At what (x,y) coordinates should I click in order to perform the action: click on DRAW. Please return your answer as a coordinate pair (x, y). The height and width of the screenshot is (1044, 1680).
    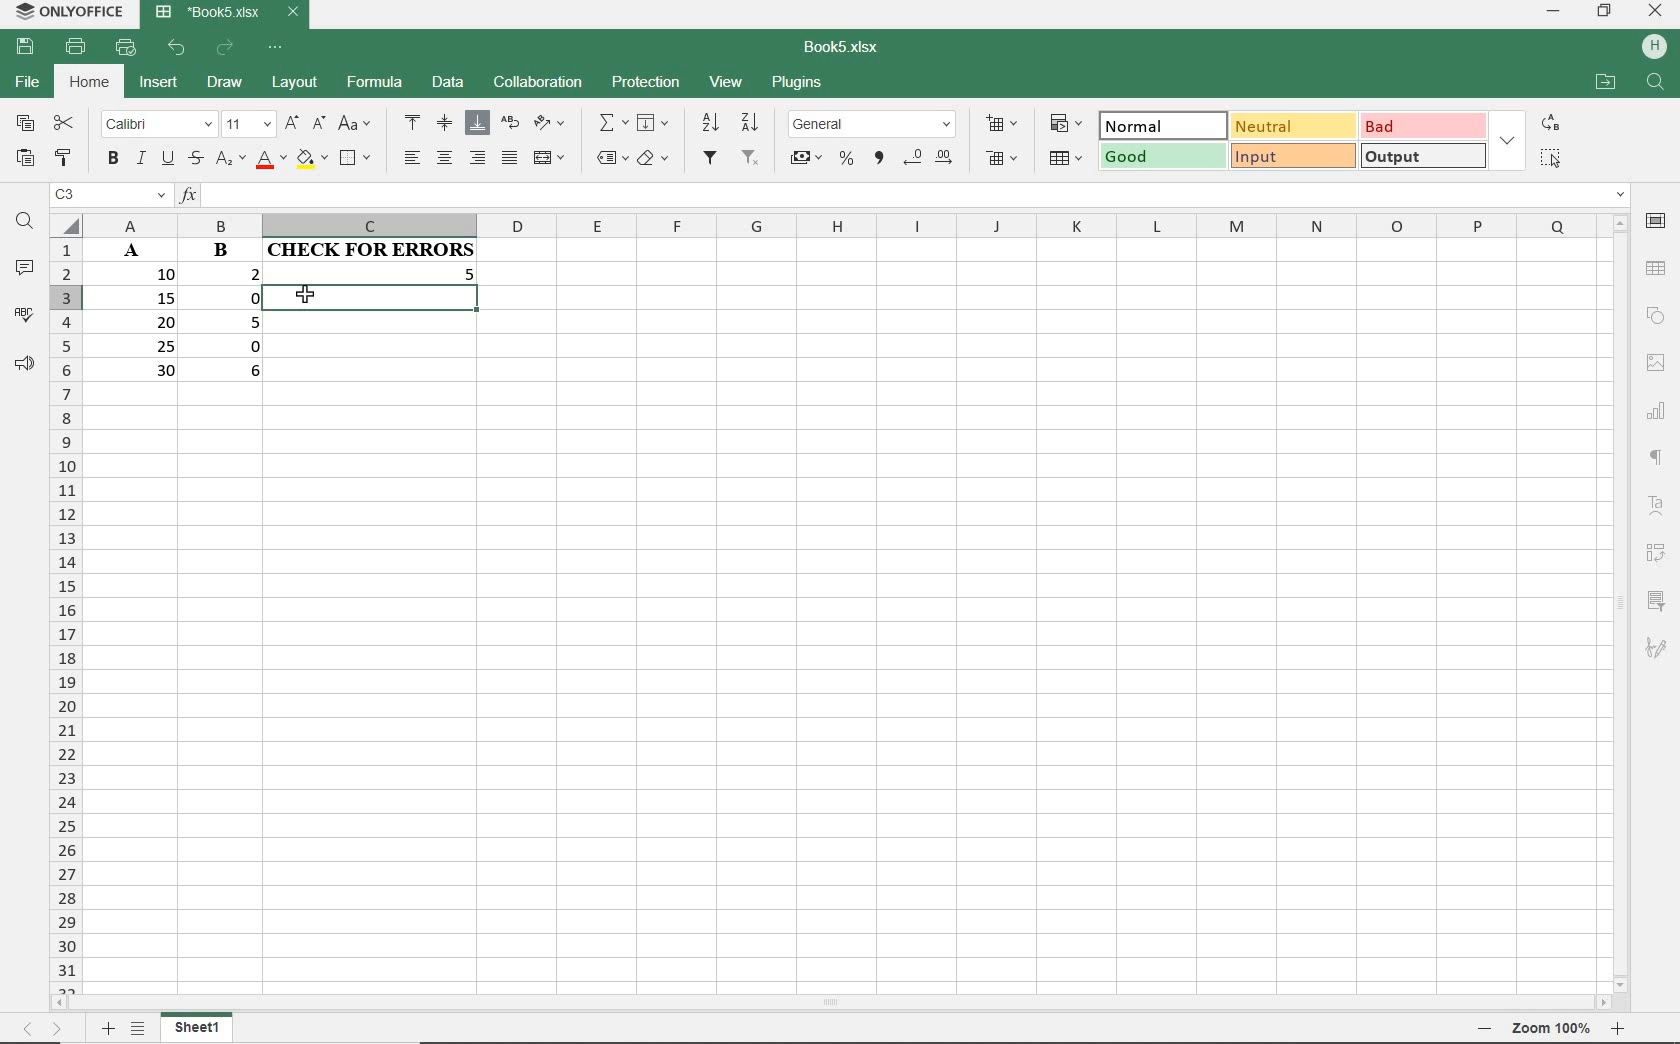
    Looking at the image, I should click on (226, 85).